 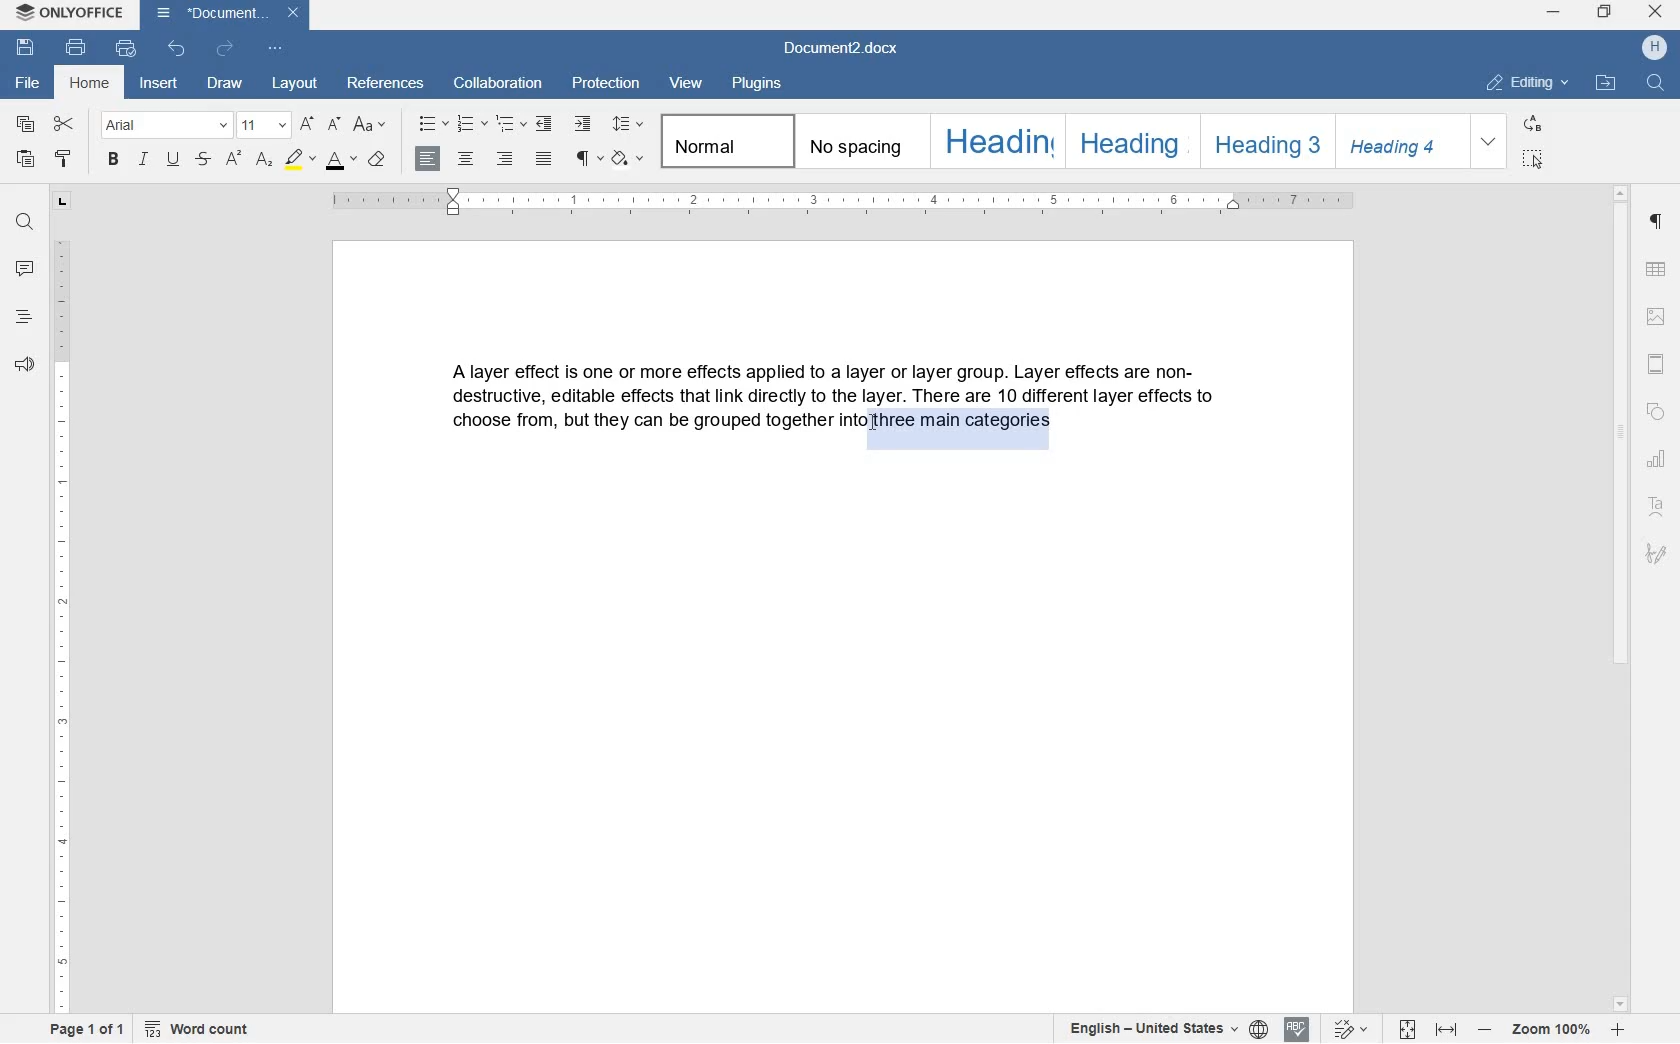 I want to click on text art, so click(x=1660, y=510).